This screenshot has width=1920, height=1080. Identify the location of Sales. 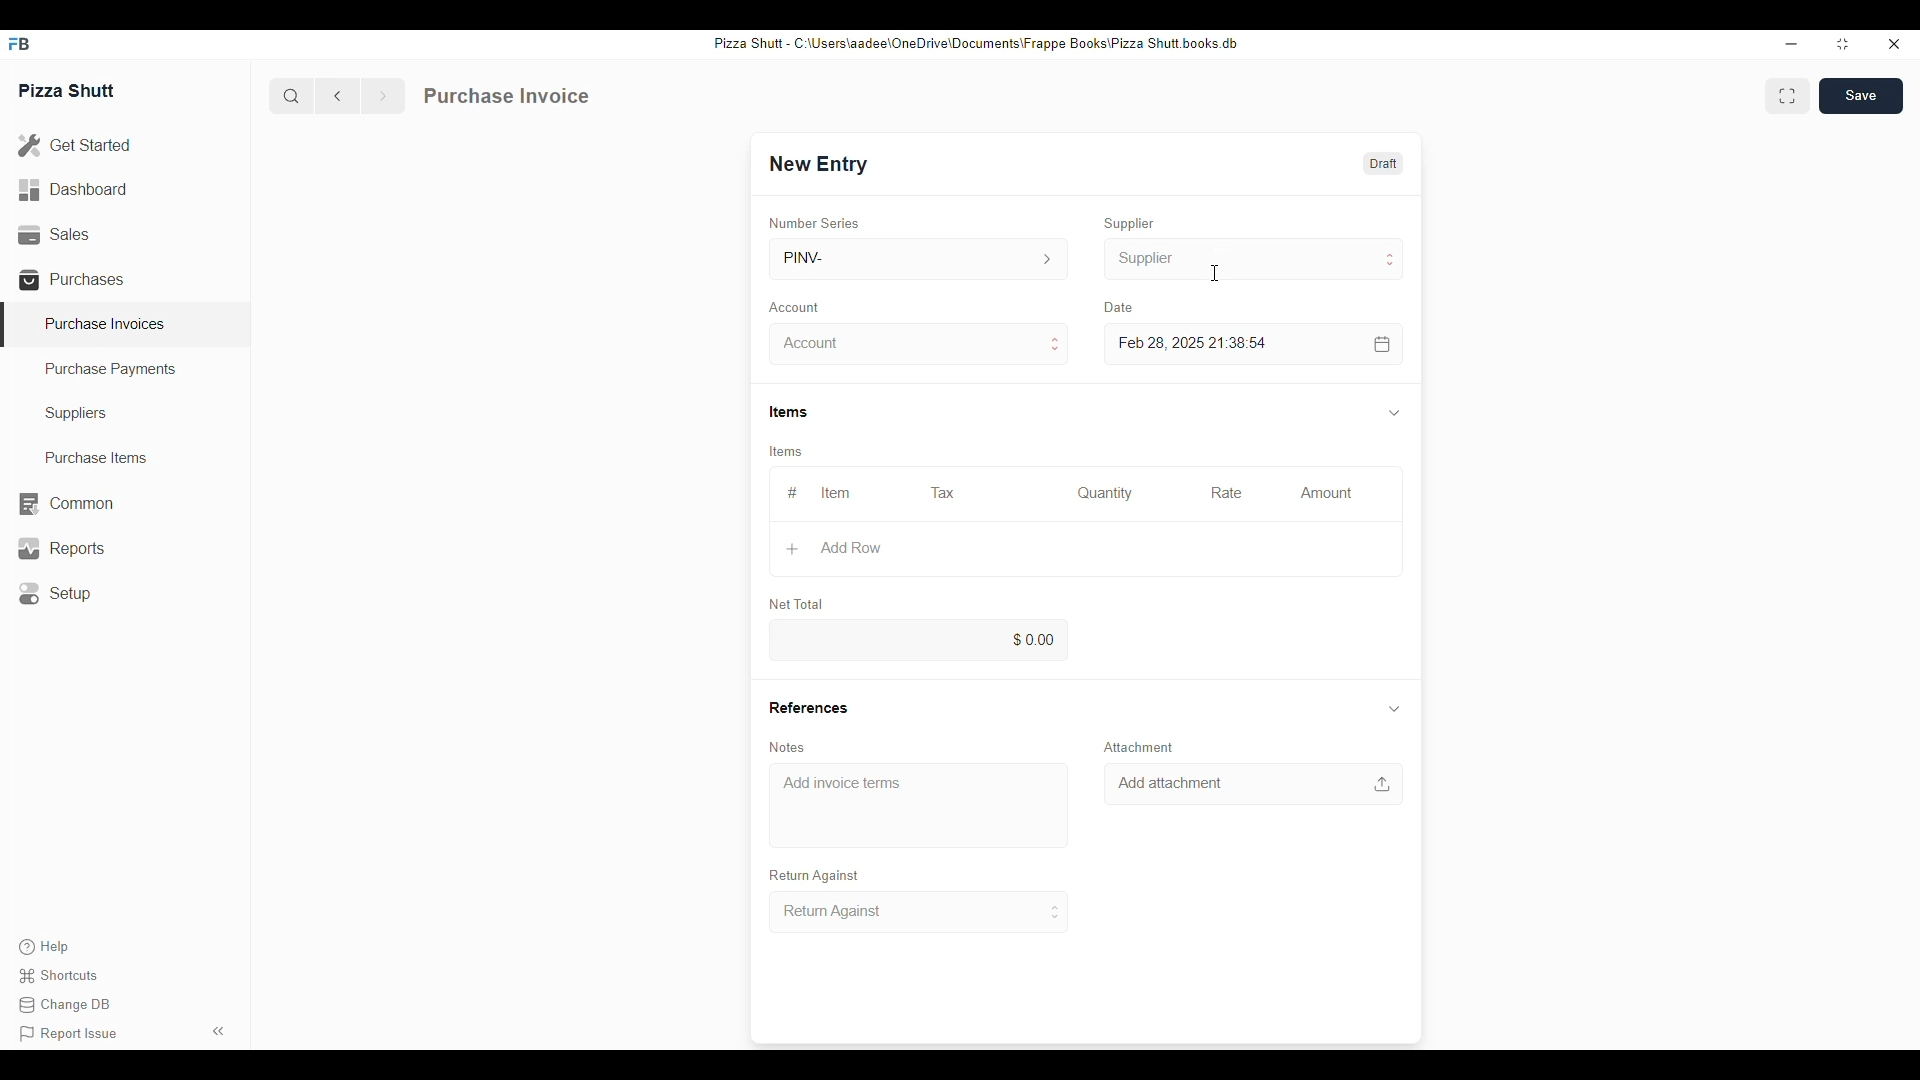
(52, 232).